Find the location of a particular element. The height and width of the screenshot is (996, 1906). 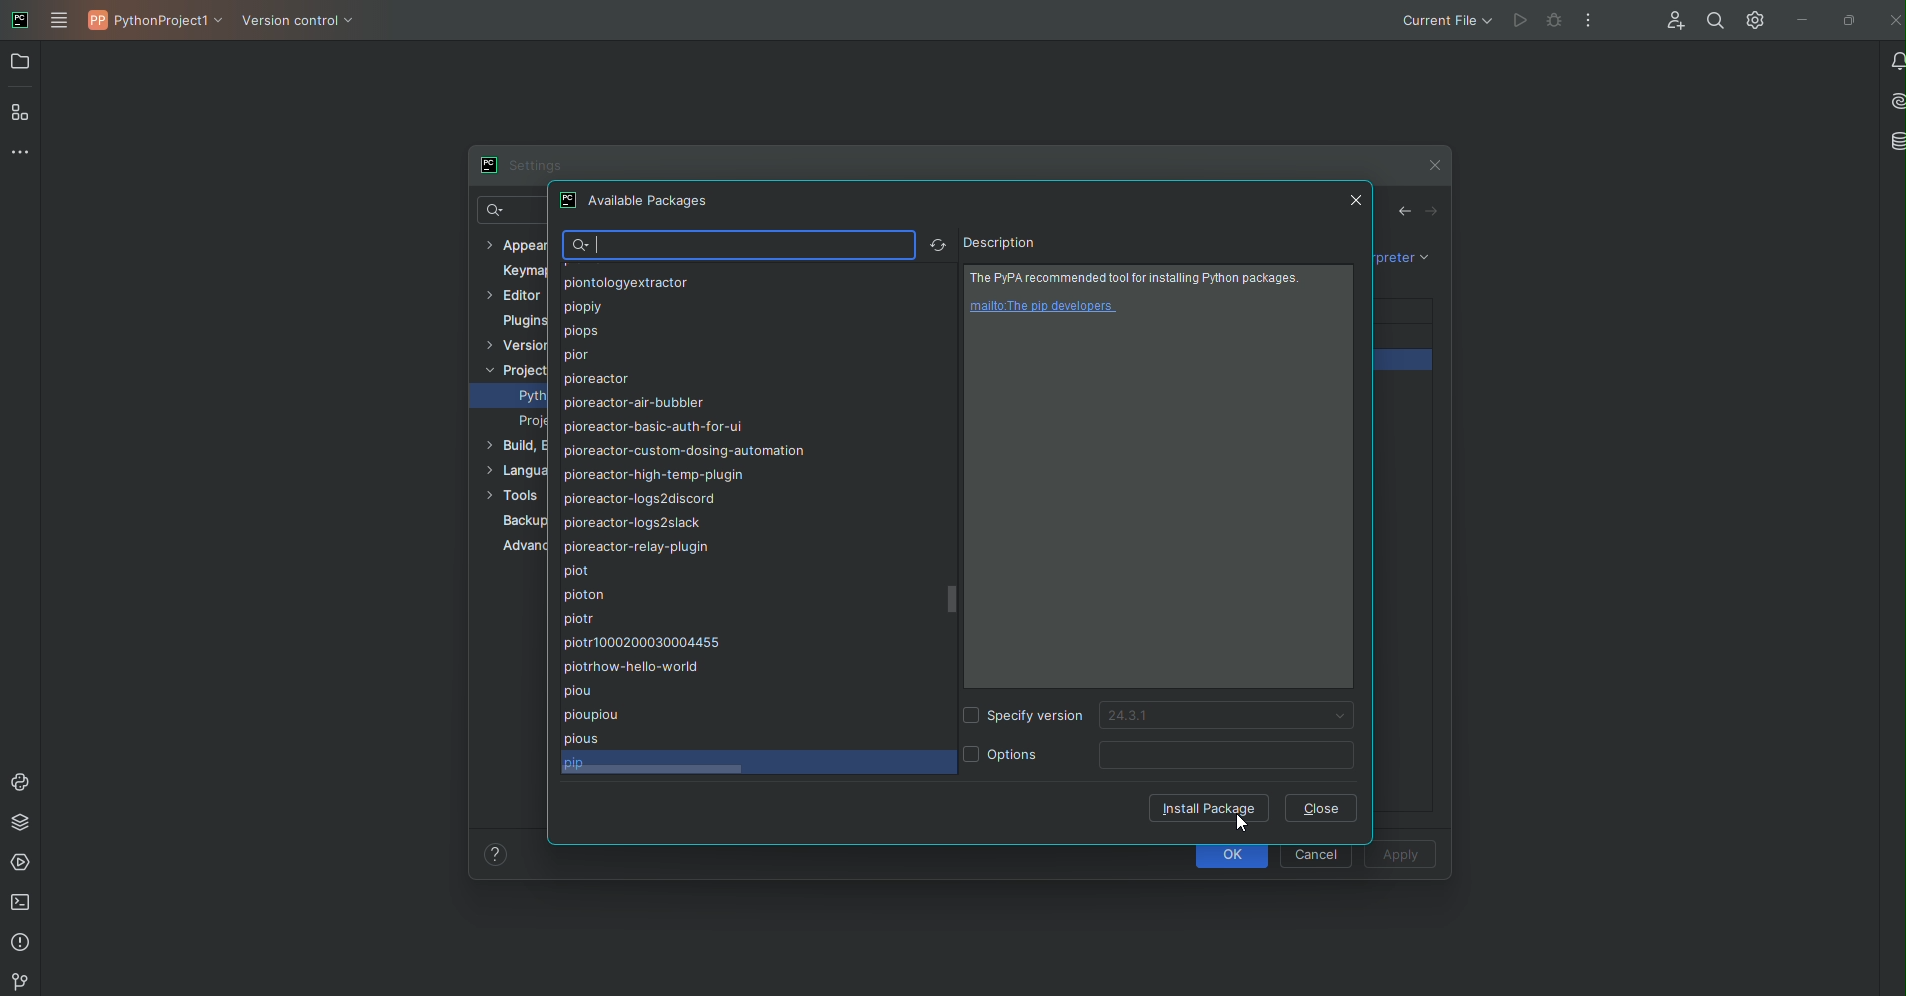

More Options is located at coordinates (1586, 23).